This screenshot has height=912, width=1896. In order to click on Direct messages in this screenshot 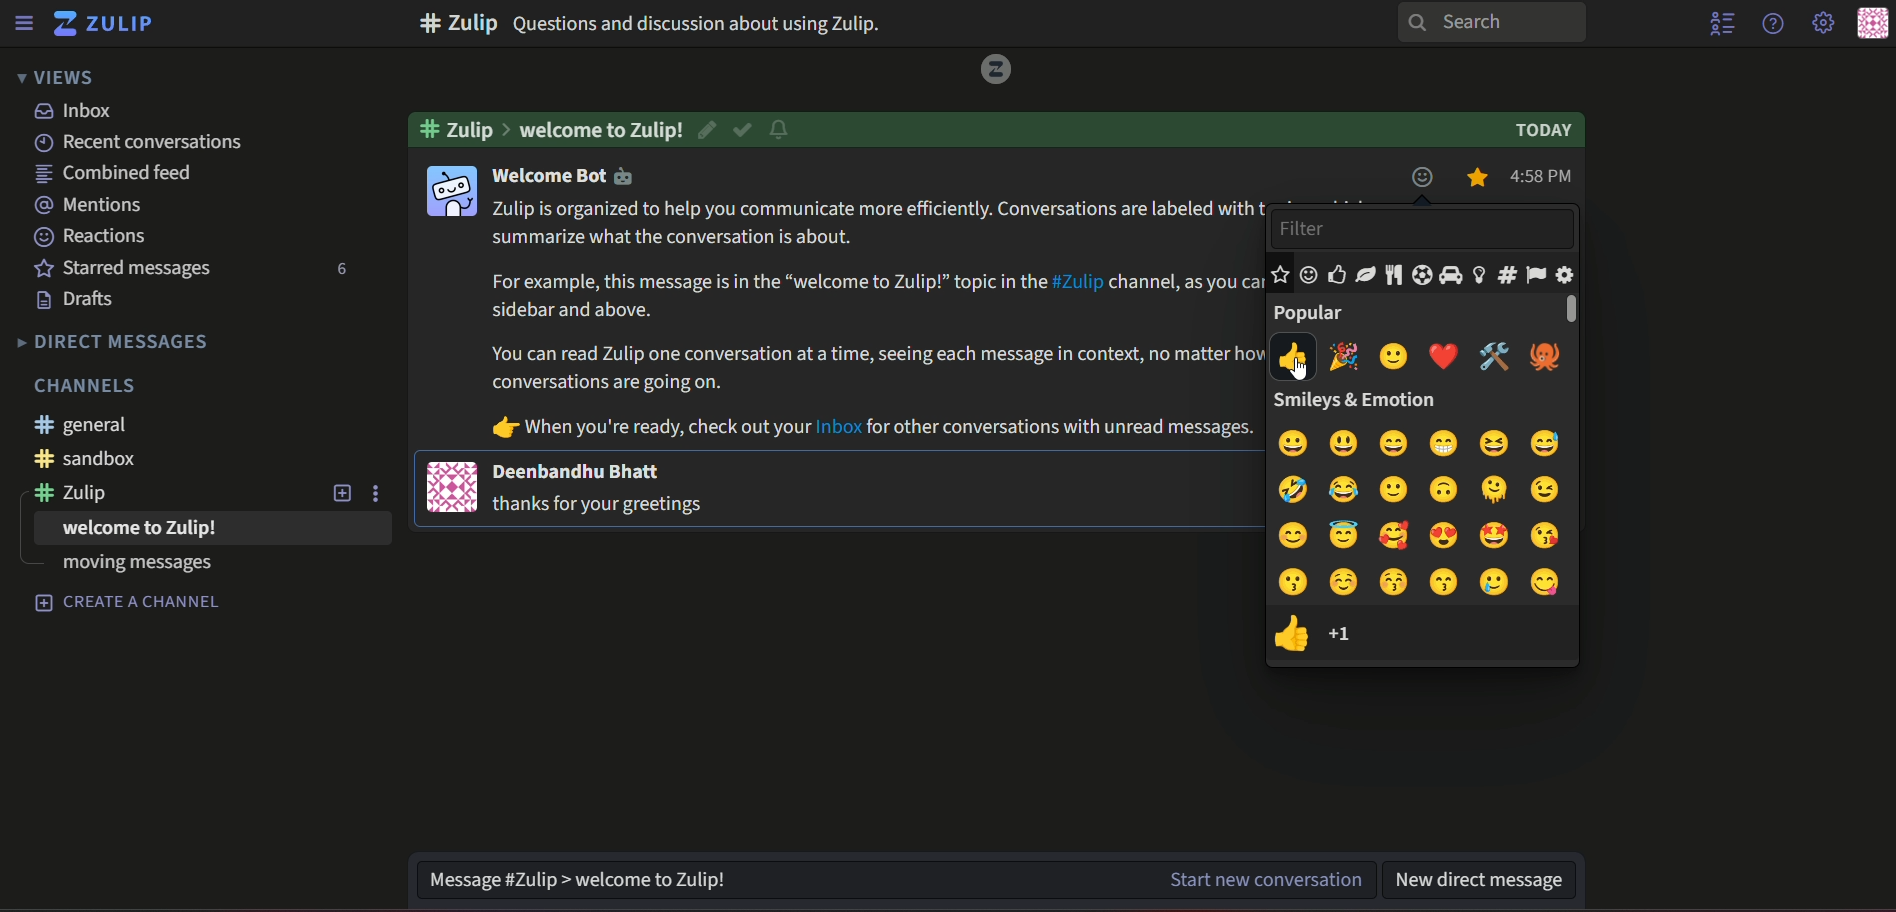, I will do `click(111, 344)`.